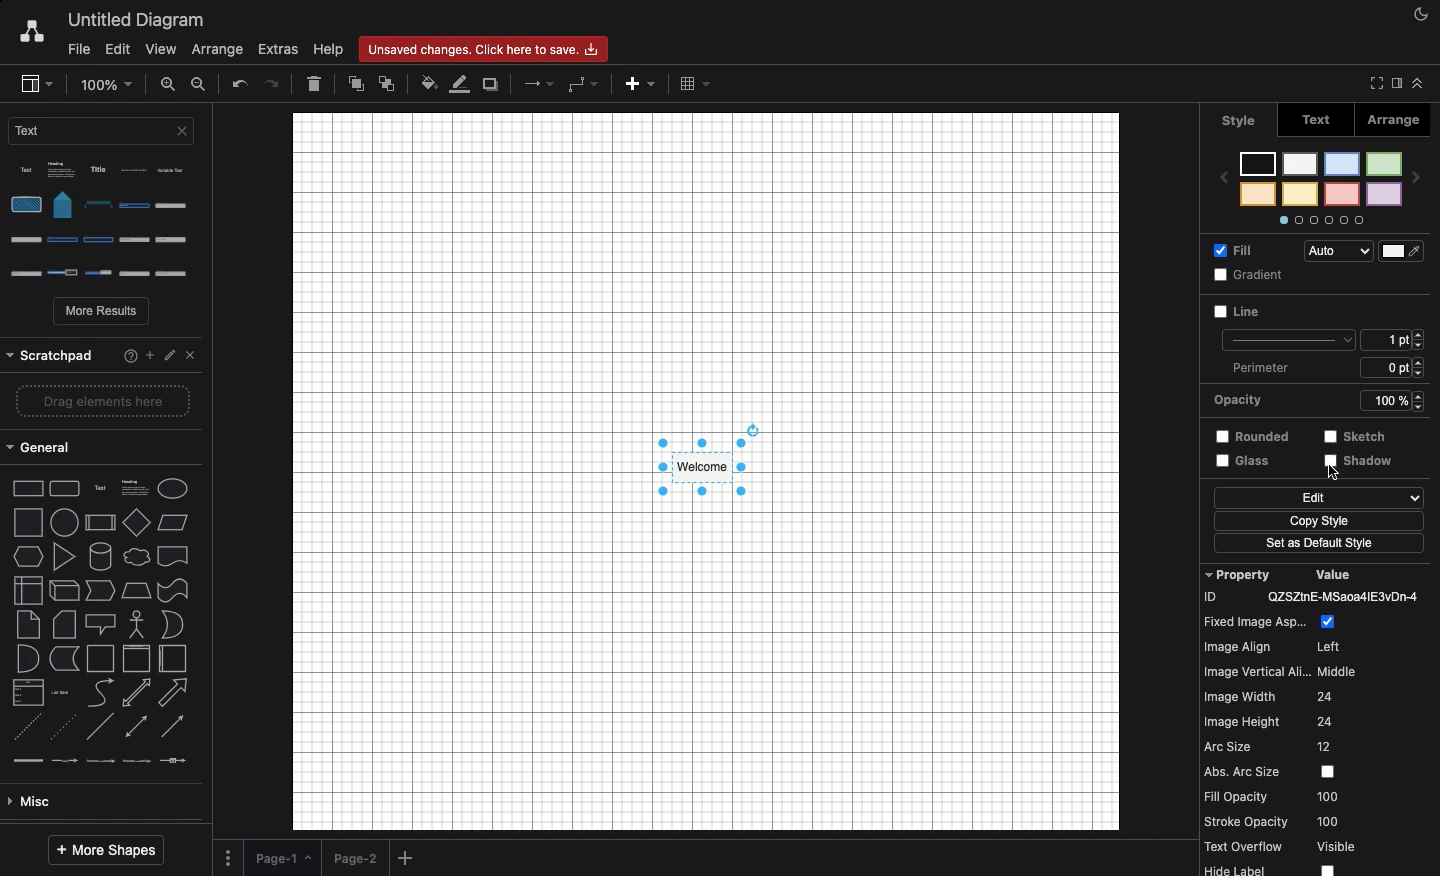 Image resolution: width=1440 pixels, height=876 pixels. What do you see at coordinates (1327, 367) in the screenshot?
I see `Opacity` at bounding box center [1327, 367].